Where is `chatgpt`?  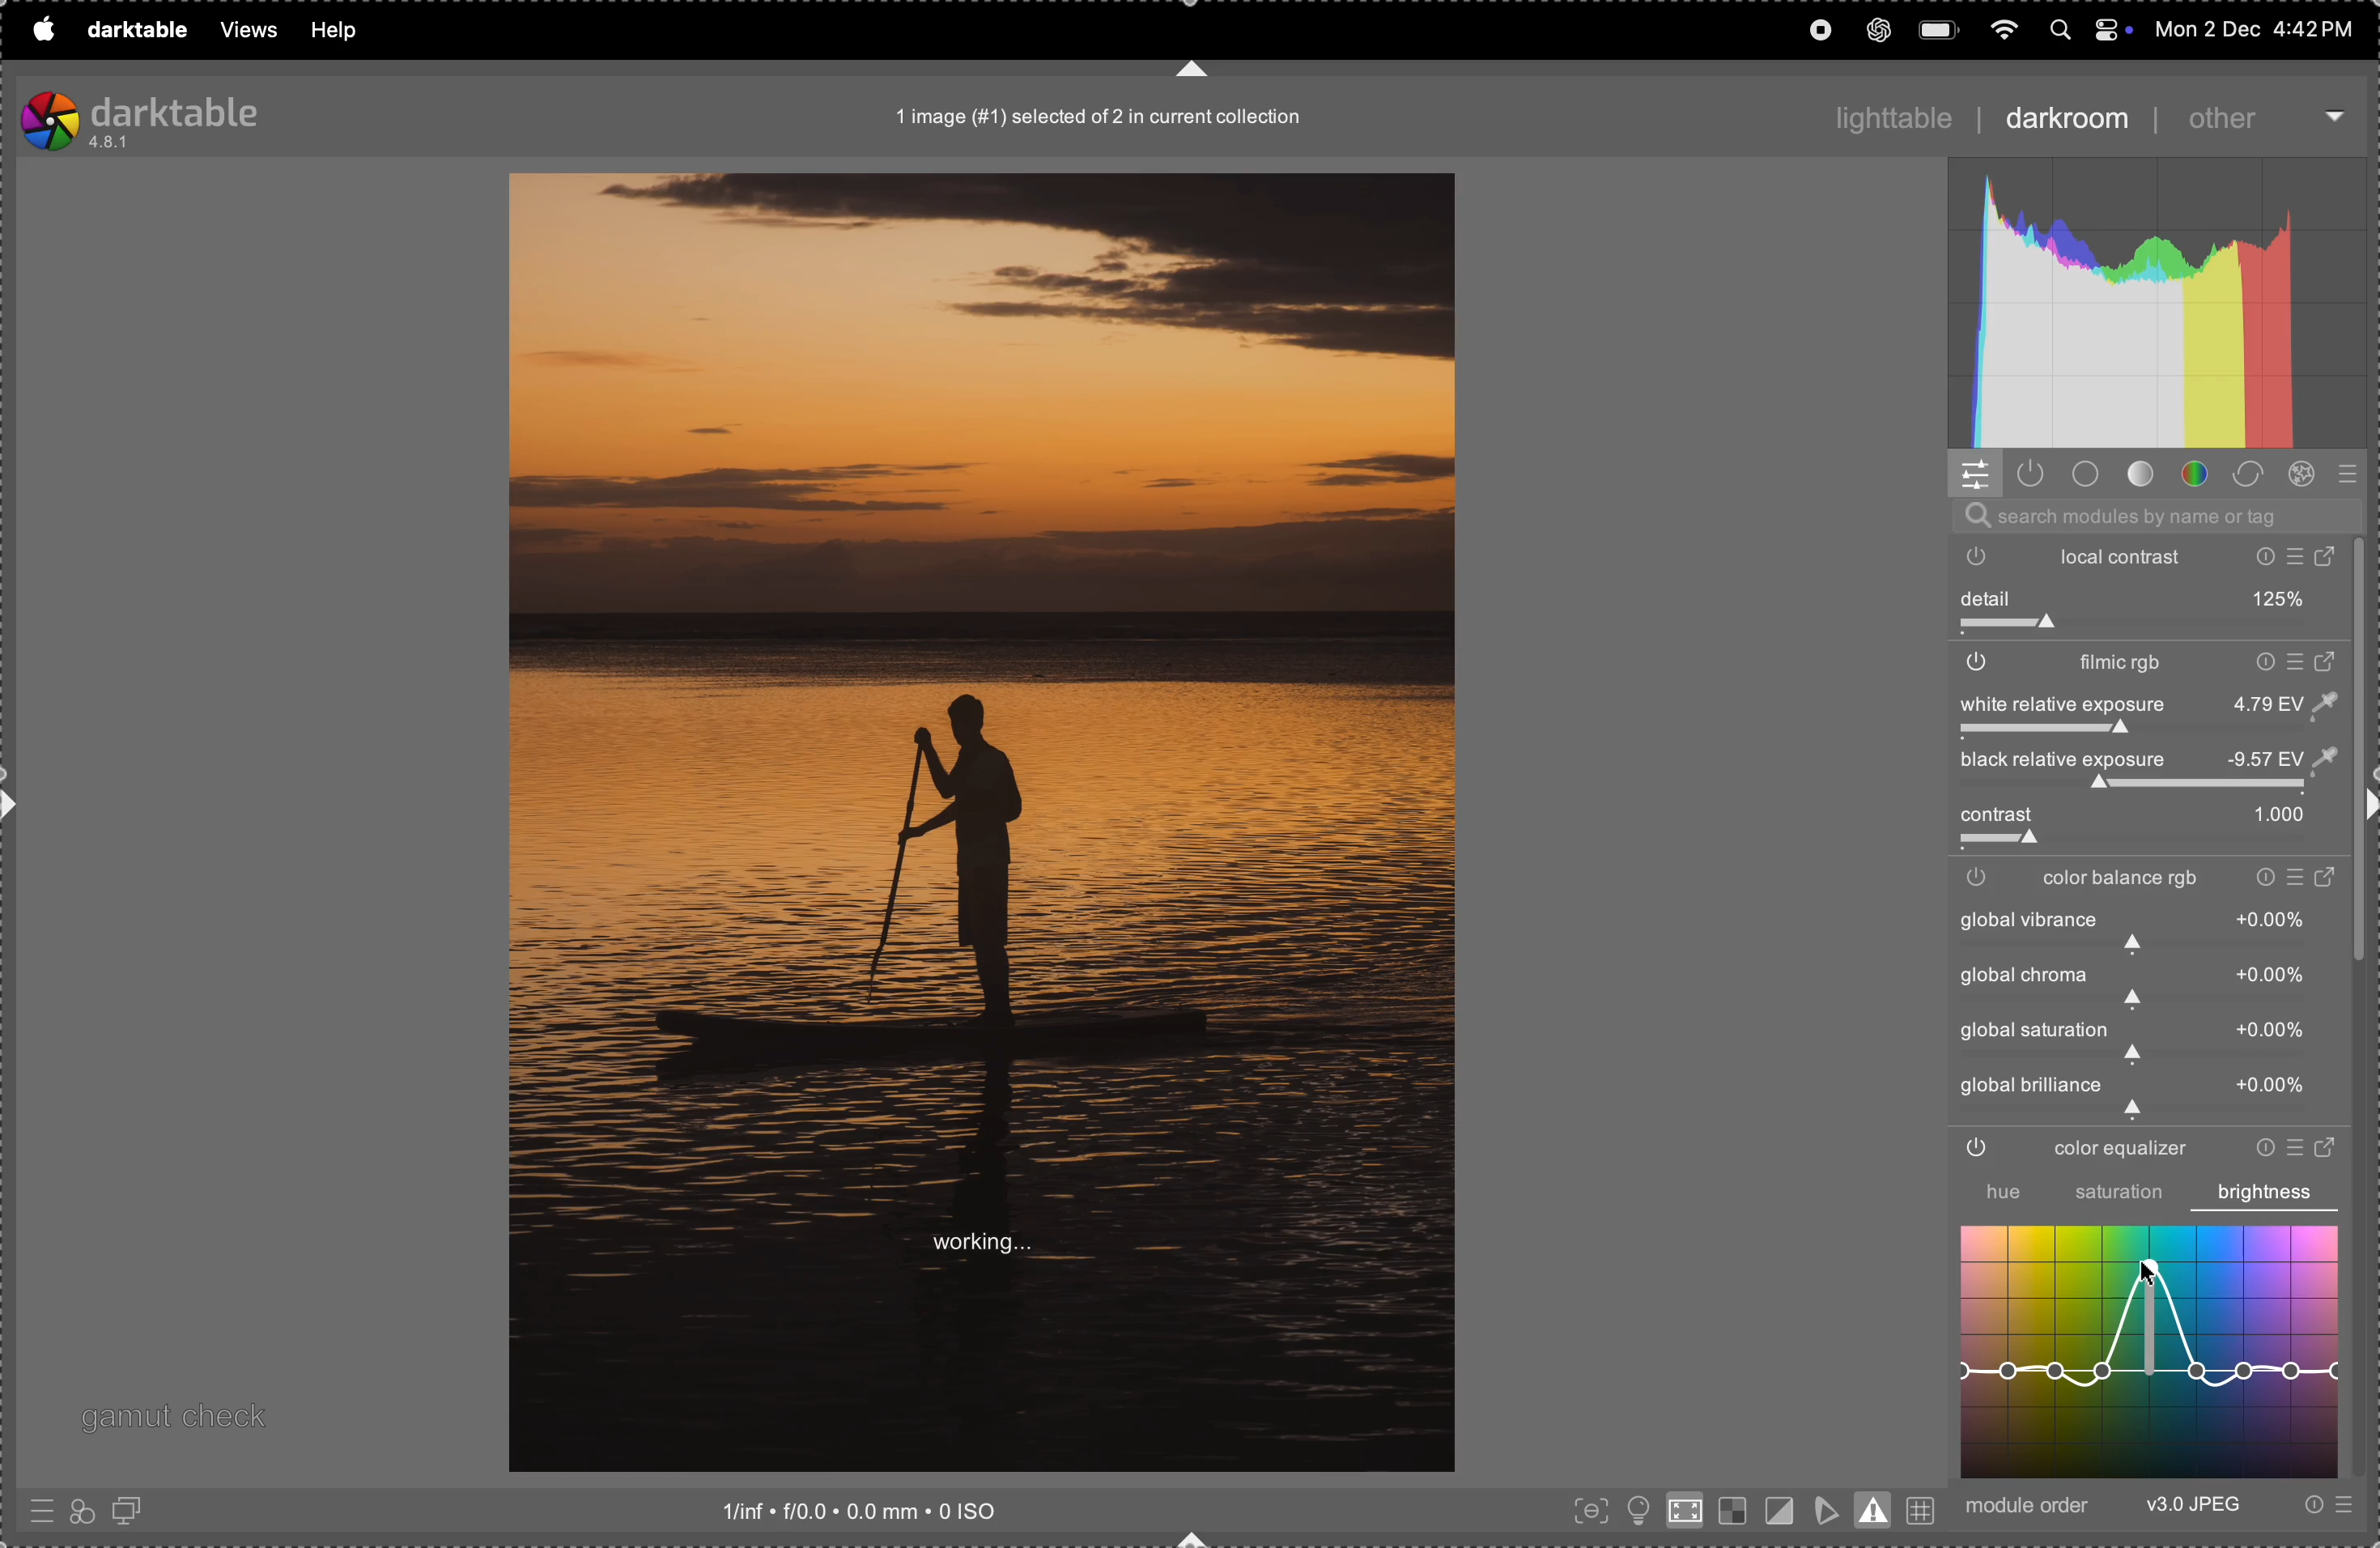 chatgpt is located at coordinates (1878, 30).